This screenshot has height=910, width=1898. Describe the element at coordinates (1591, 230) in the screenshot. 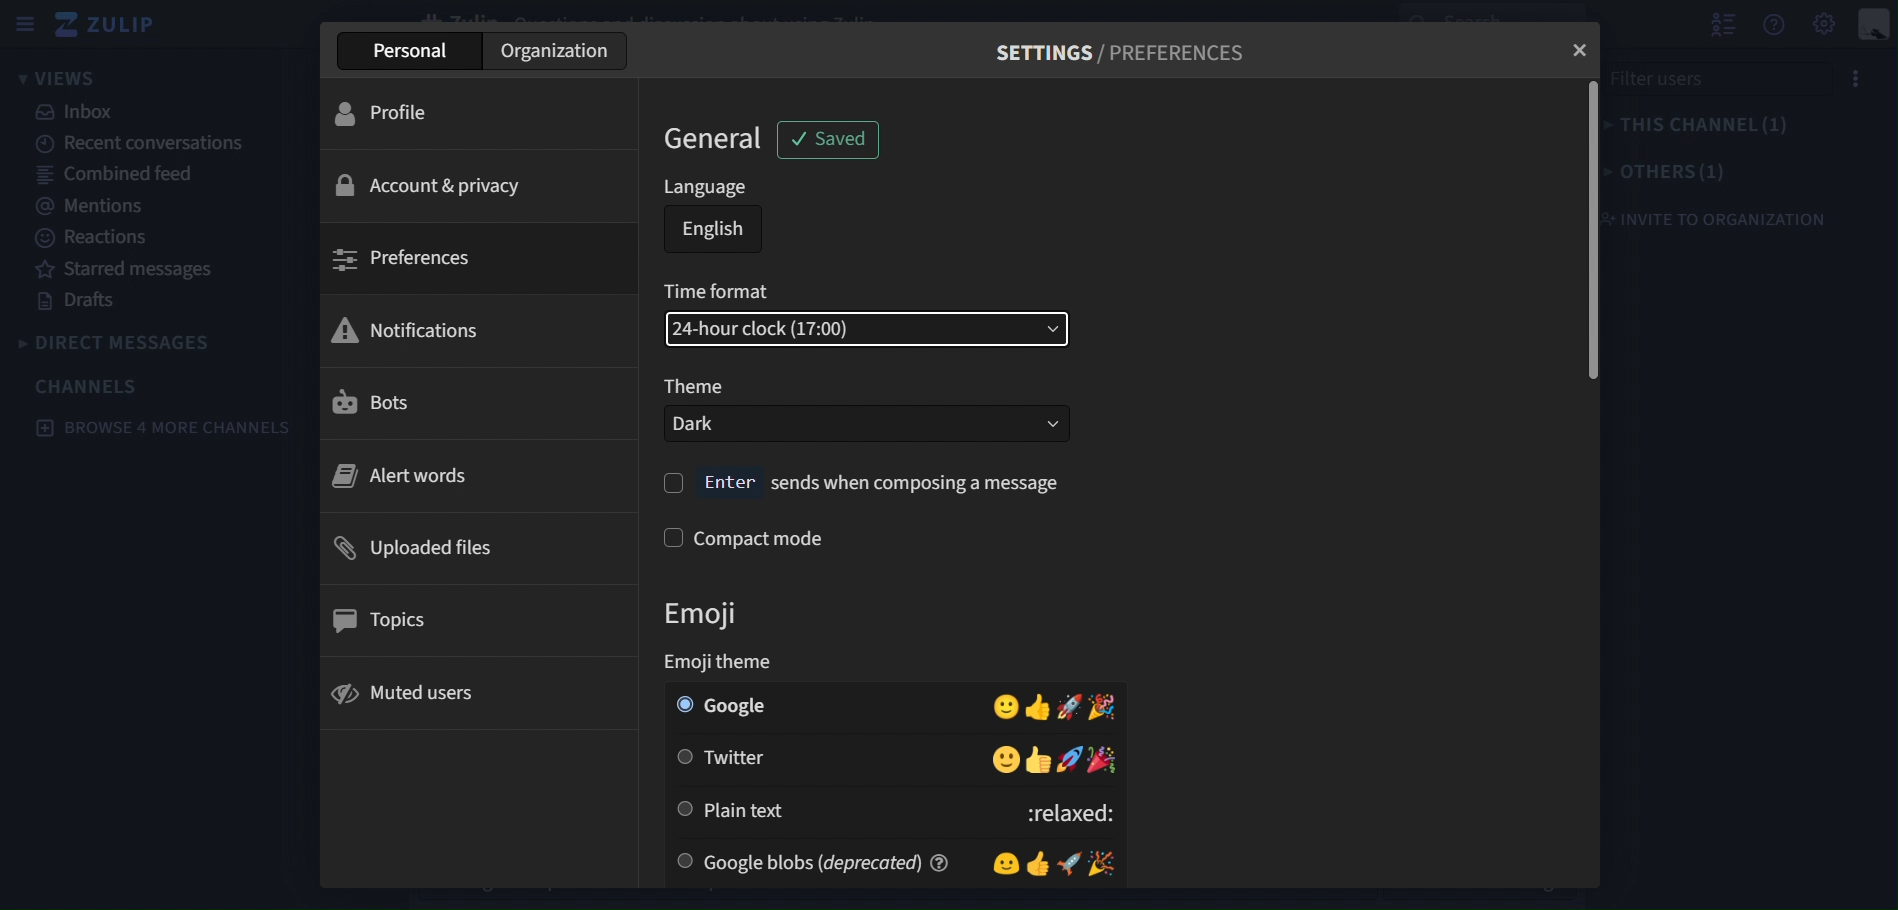

I see `vertical scrollbar` at that location.